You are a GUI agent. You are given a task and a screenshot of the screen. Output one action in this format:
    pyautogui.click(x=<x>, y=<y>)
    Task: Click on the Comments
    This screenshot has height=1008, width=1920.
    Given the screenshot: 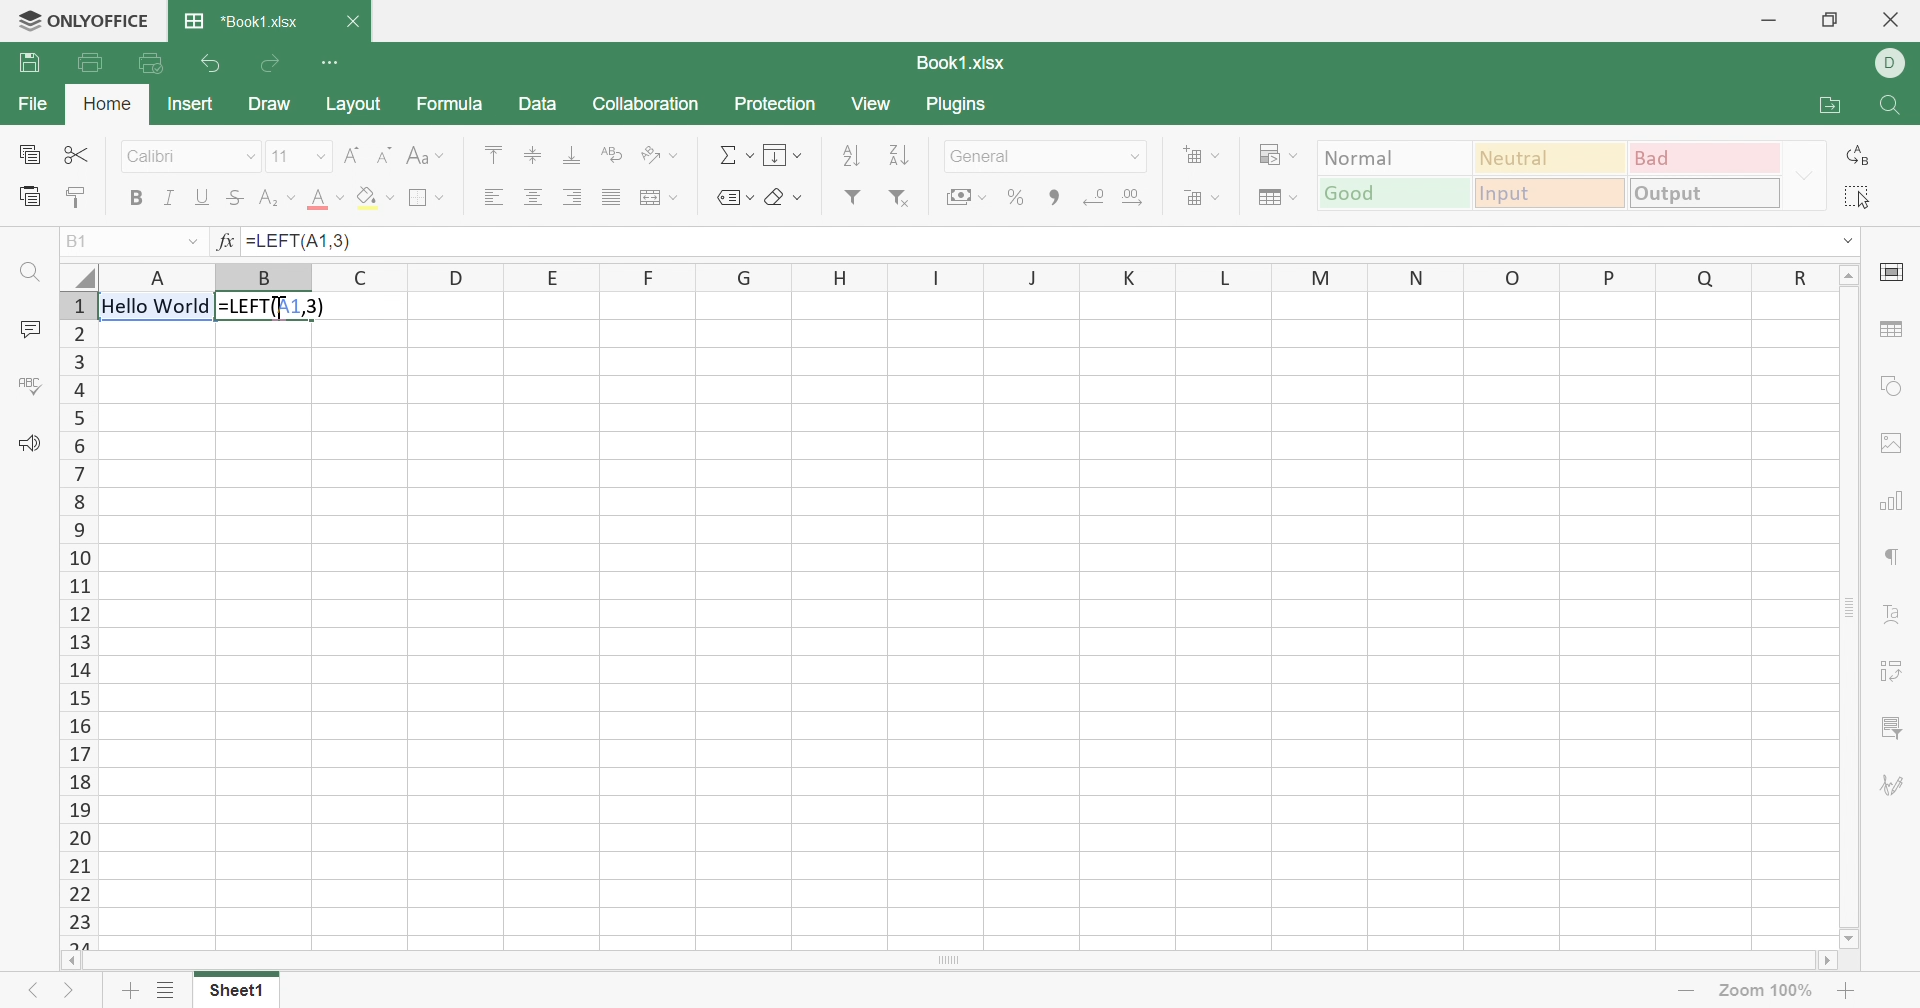 What is the action you would take?
    pyautogui.click(x=24, y=330)
    